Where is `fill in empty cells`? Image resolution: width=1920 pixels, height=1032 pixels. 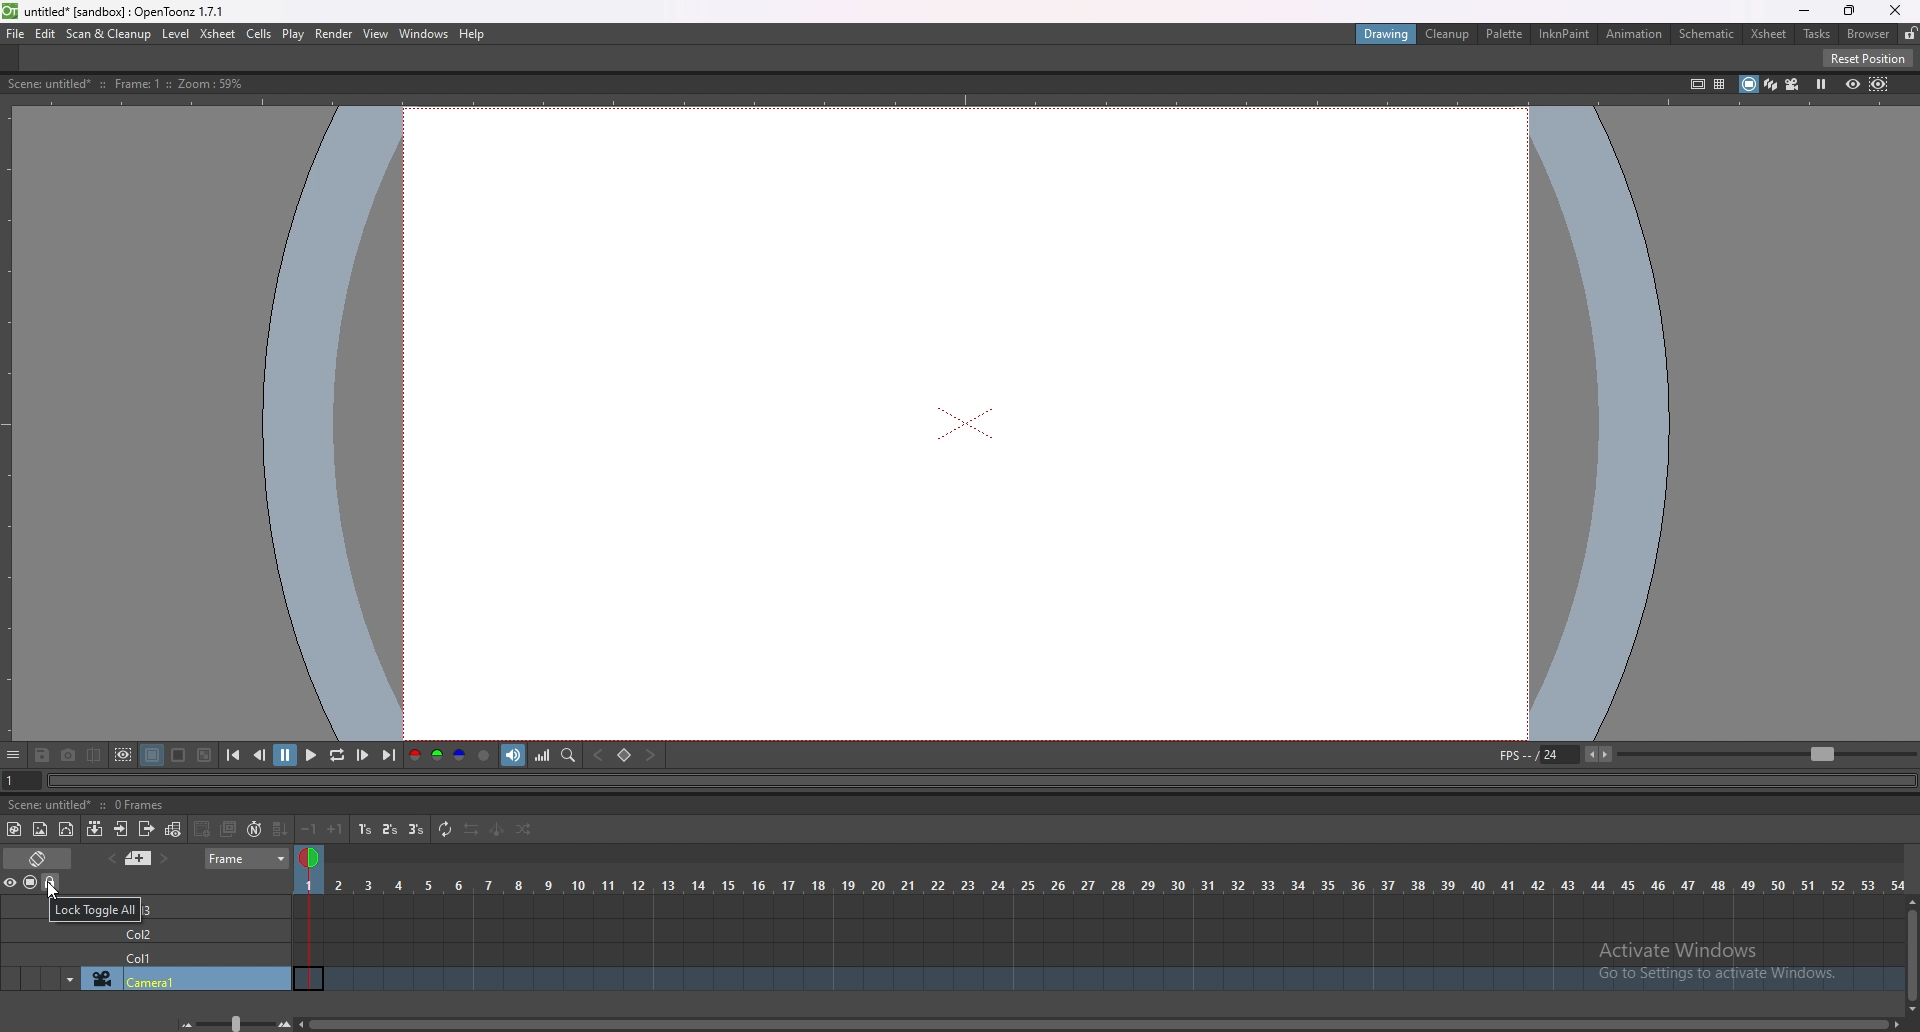 fill in empty cells is located at coordinates (279, 830).